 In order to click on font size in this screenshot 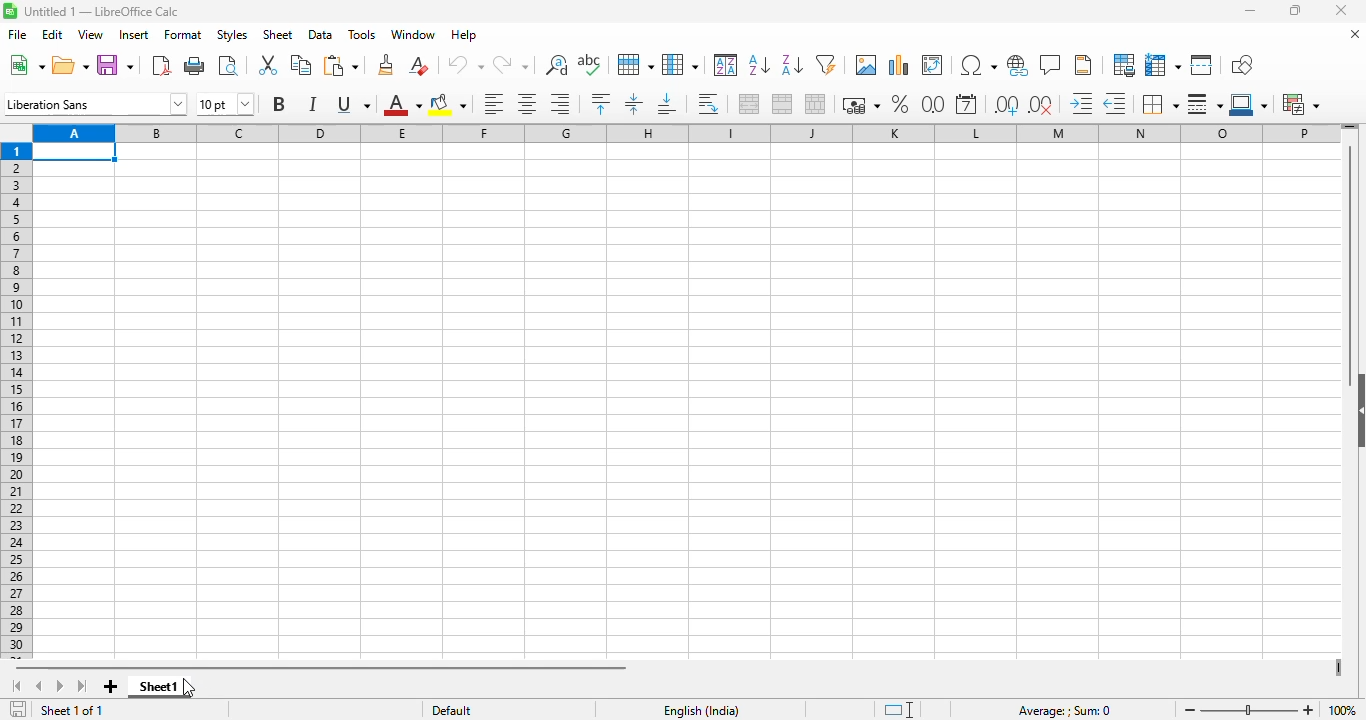, I will do `click(224, 103)`.